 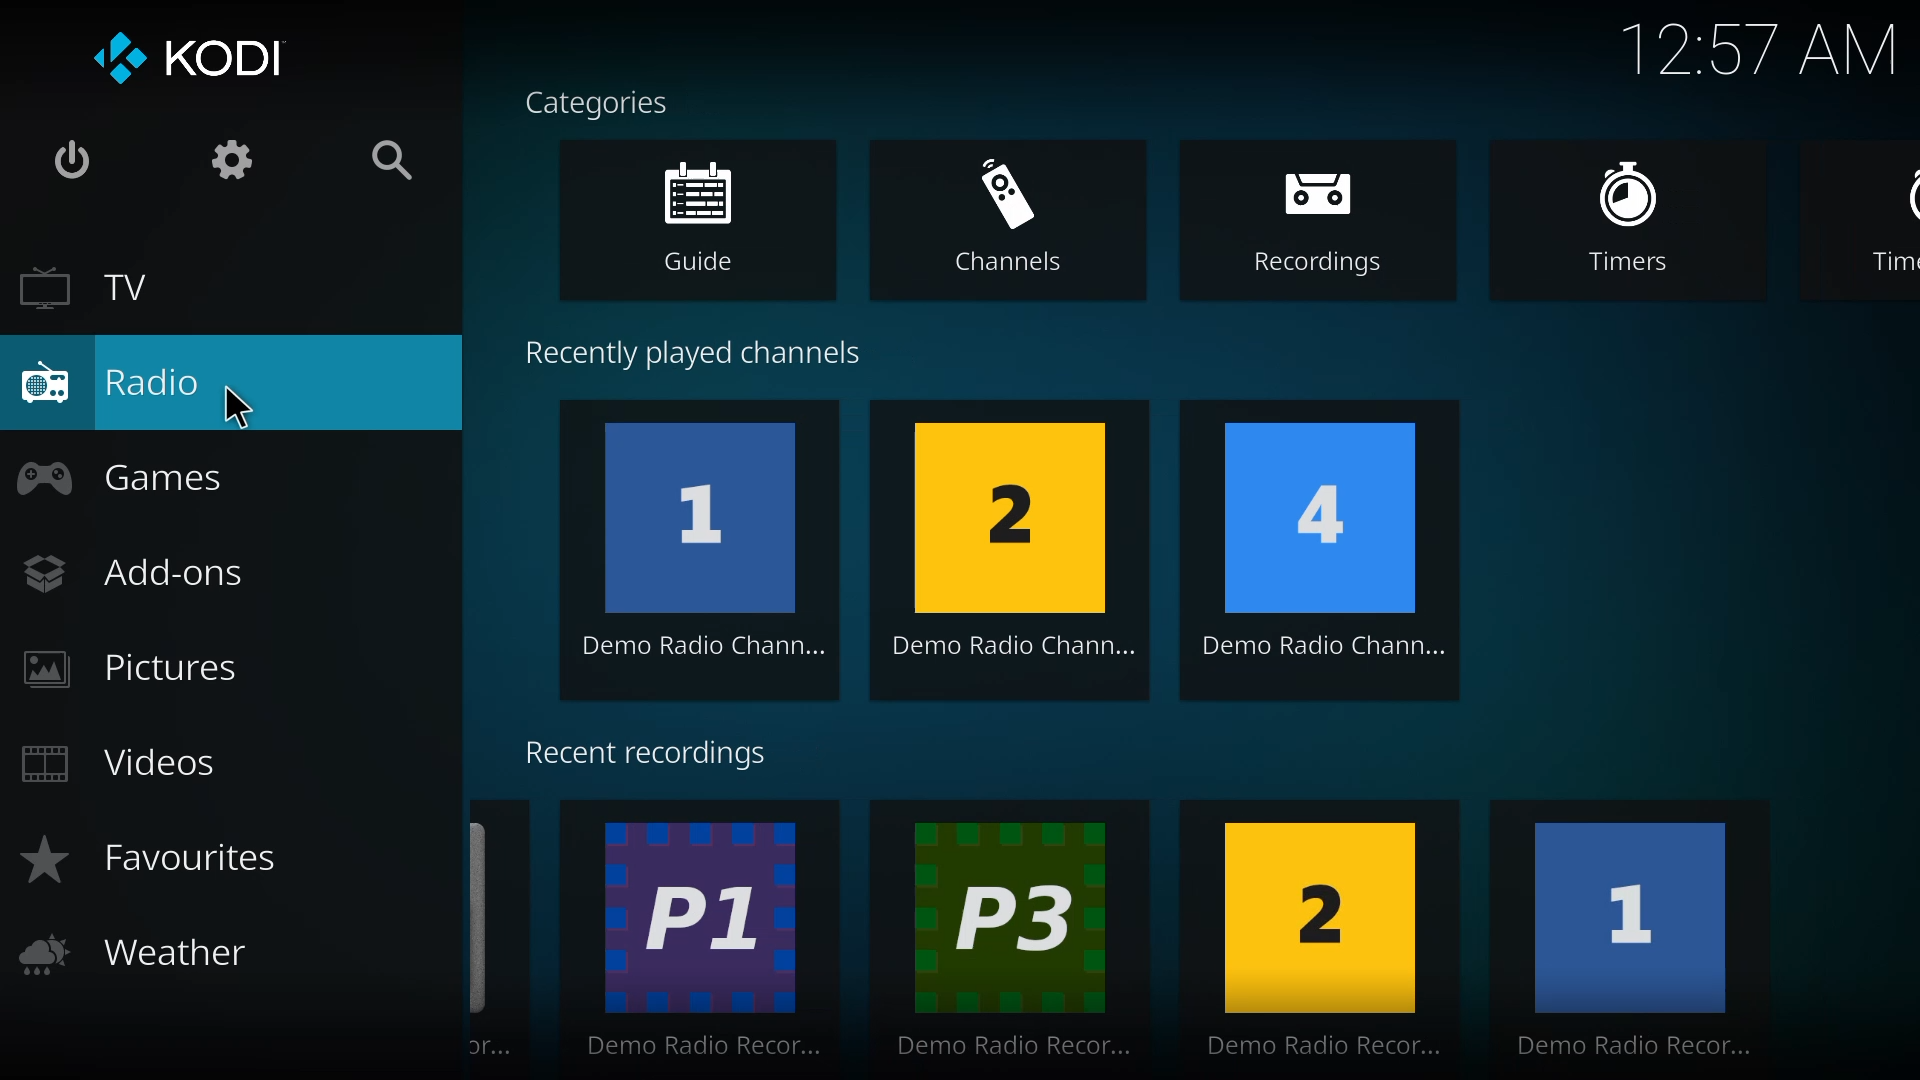 What do you see at coordinates (398, 160) in the screenshot?
I see `search` at bounding box center [398, 160].